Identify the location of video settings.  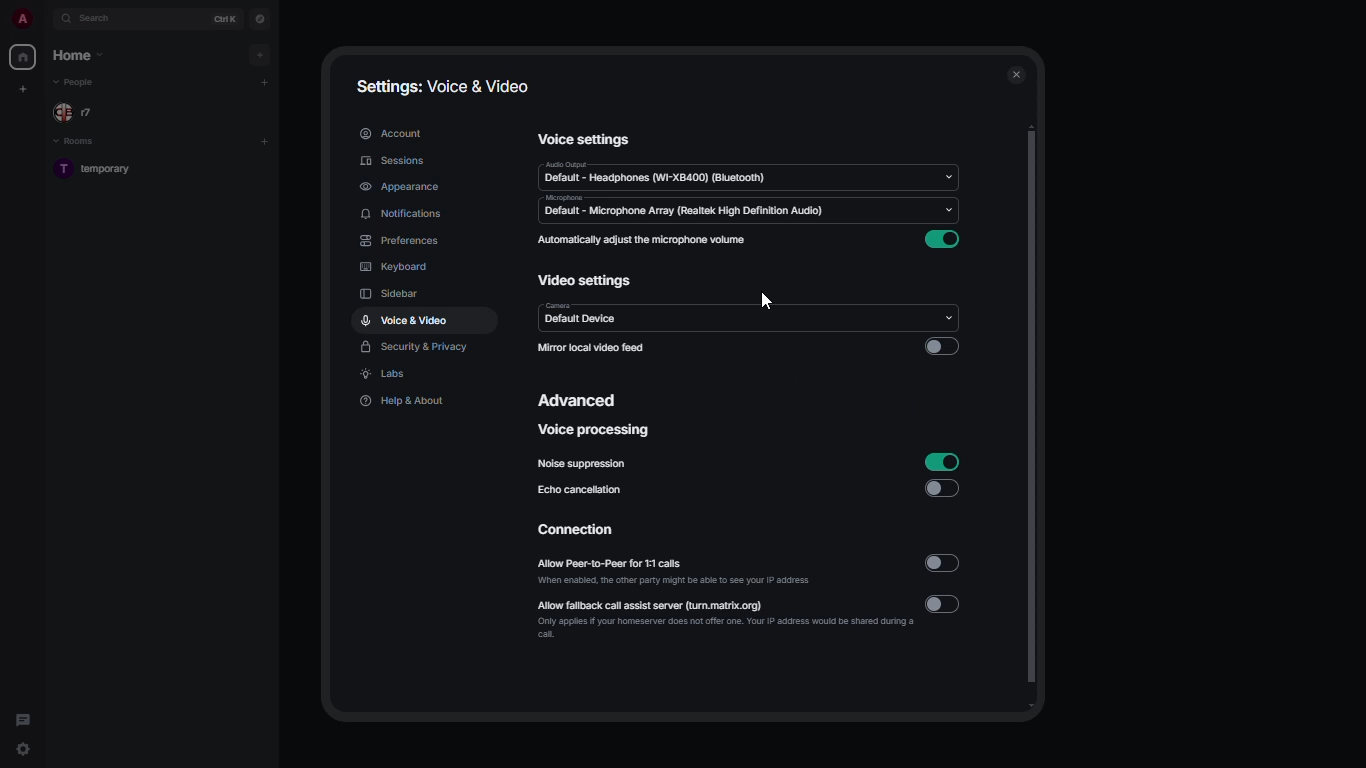
(586, 279).